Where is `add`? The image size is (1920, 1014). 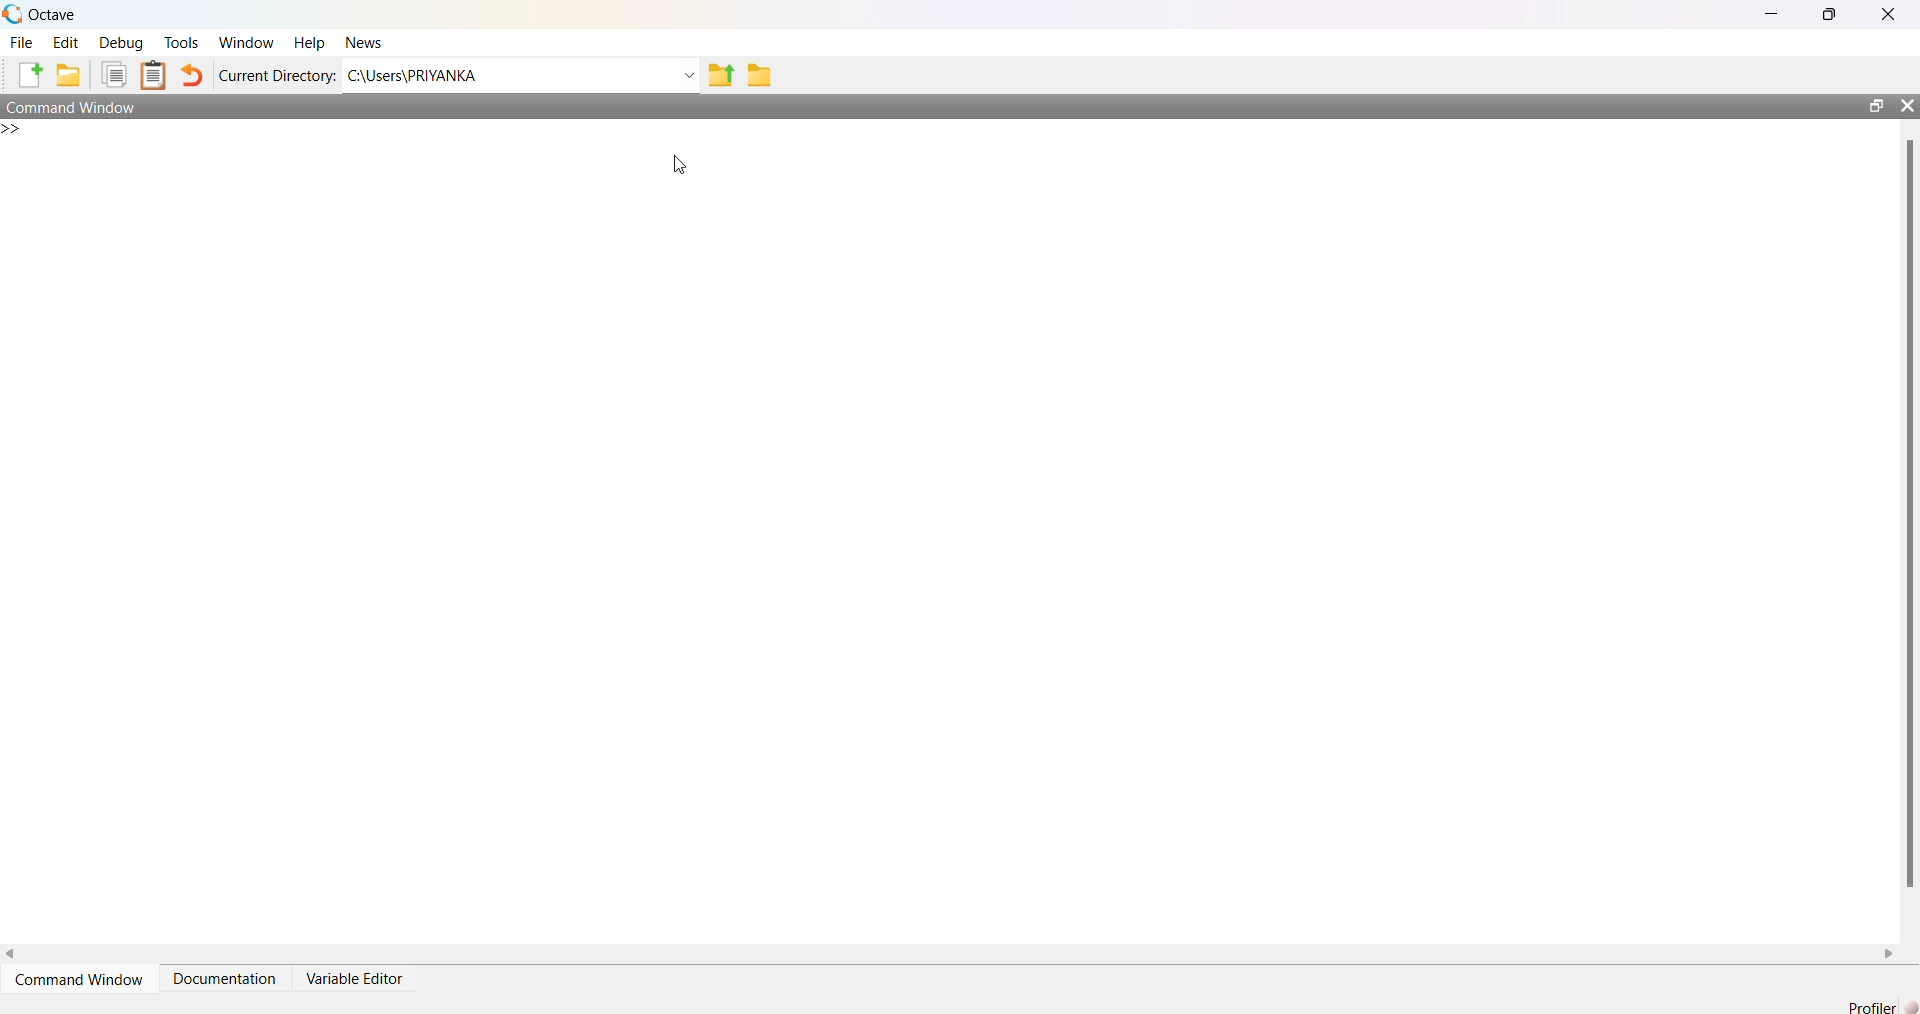 add is located at coordinates (30, 75).